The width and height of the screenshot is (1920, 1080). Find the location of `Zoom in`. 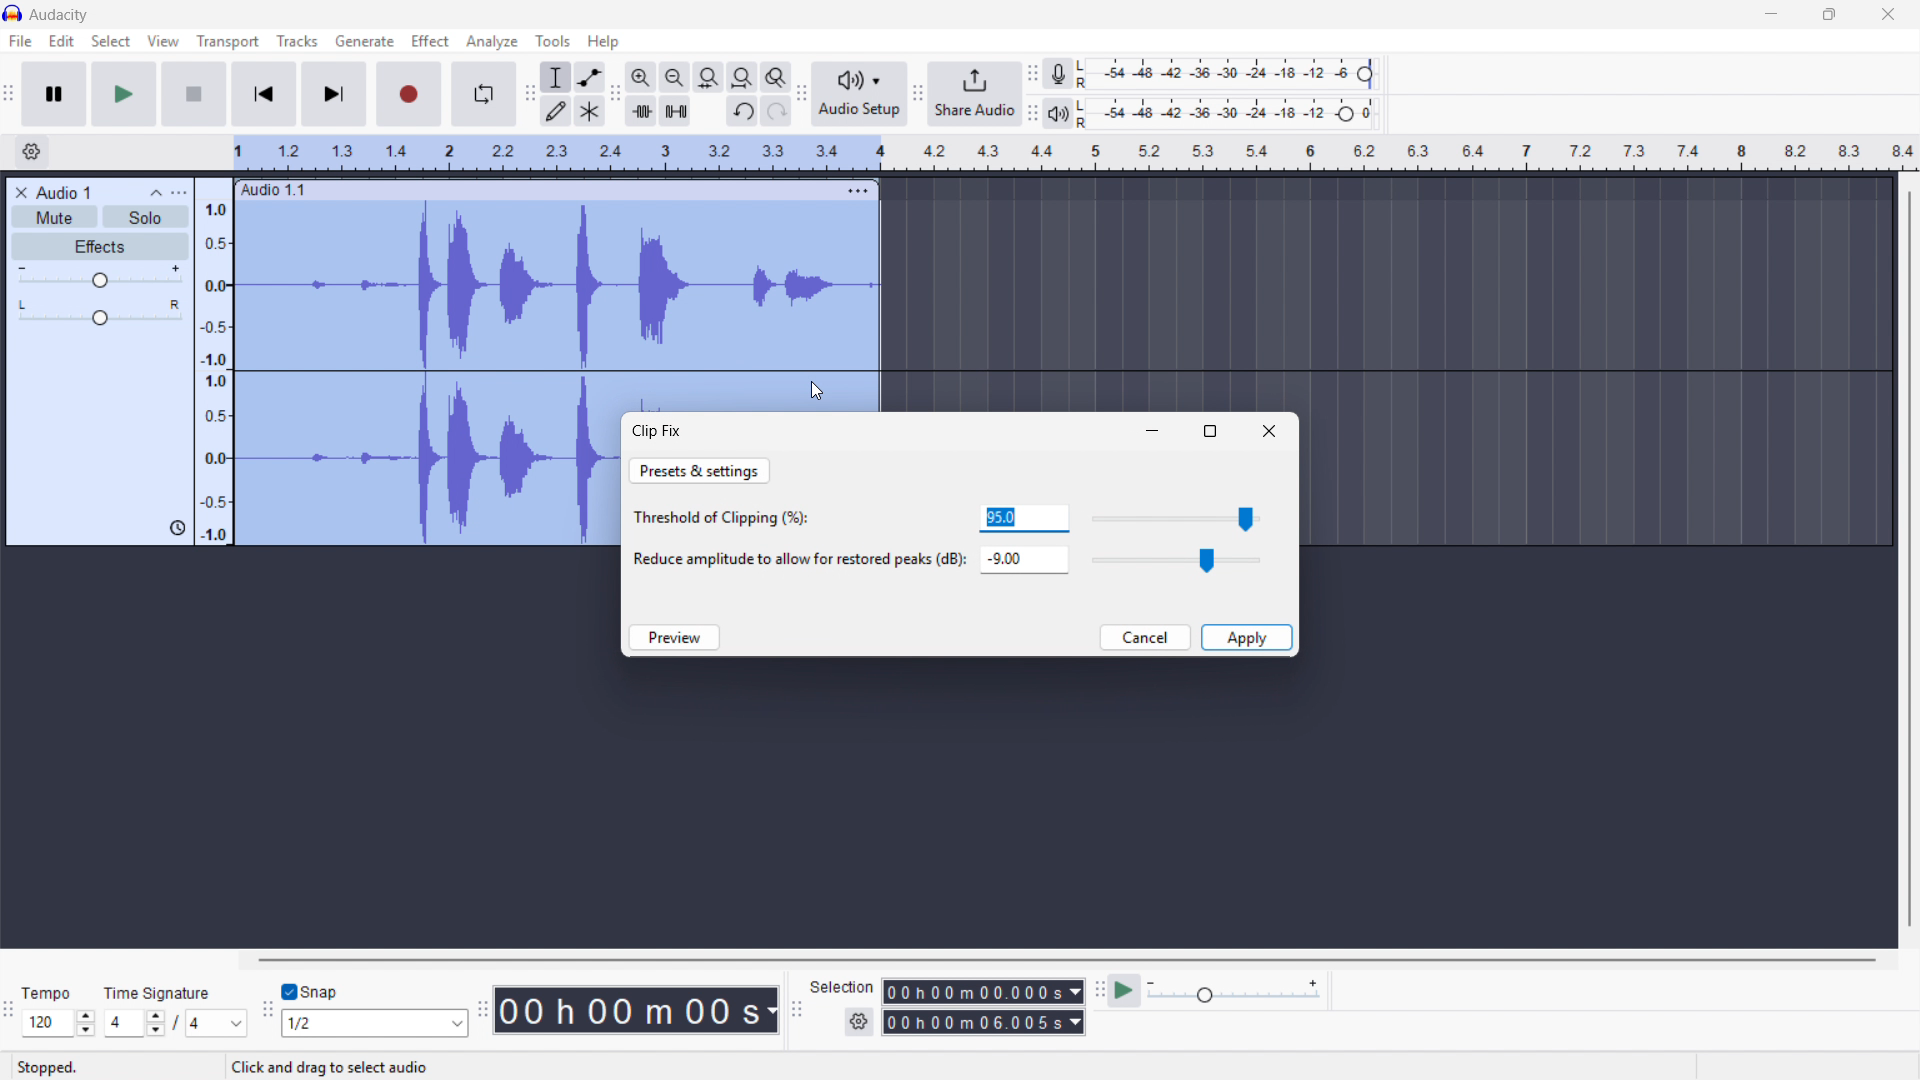

Zoom in is located at coordinates (641, 77).